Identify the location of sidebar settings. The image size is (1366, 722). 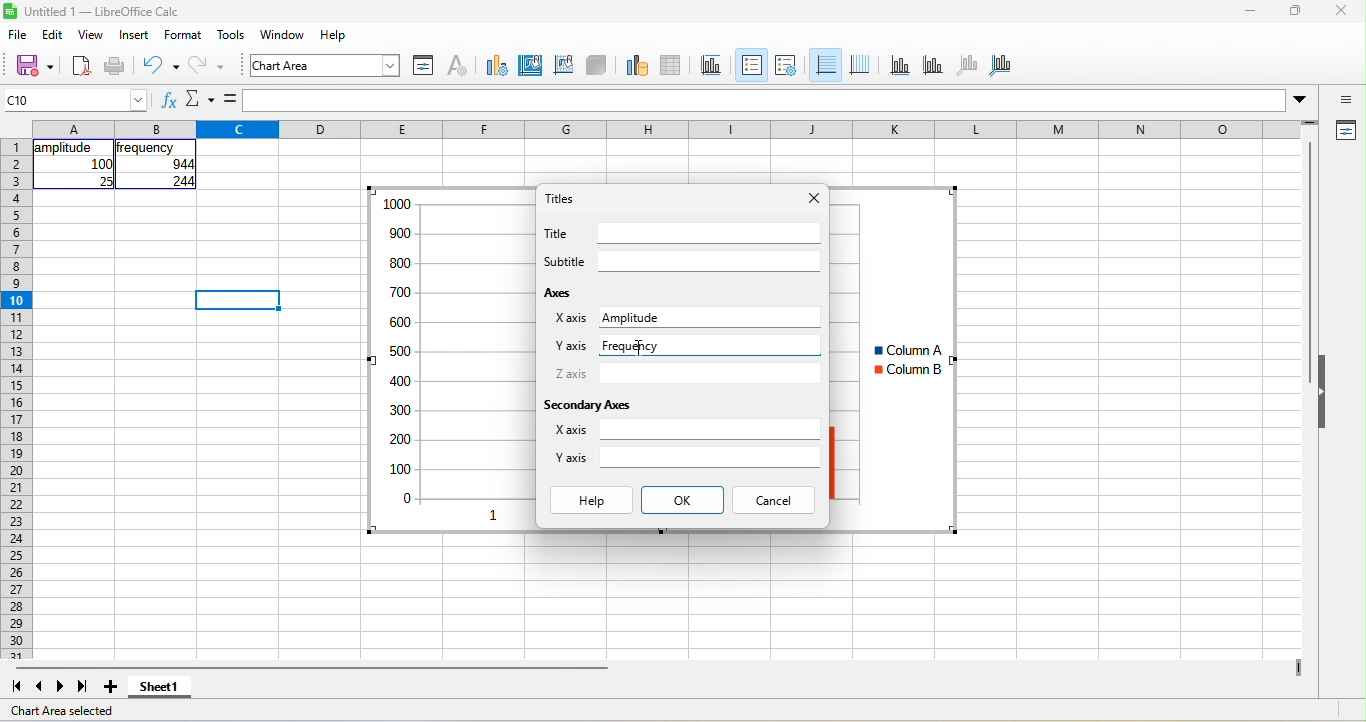
(1344, 99).